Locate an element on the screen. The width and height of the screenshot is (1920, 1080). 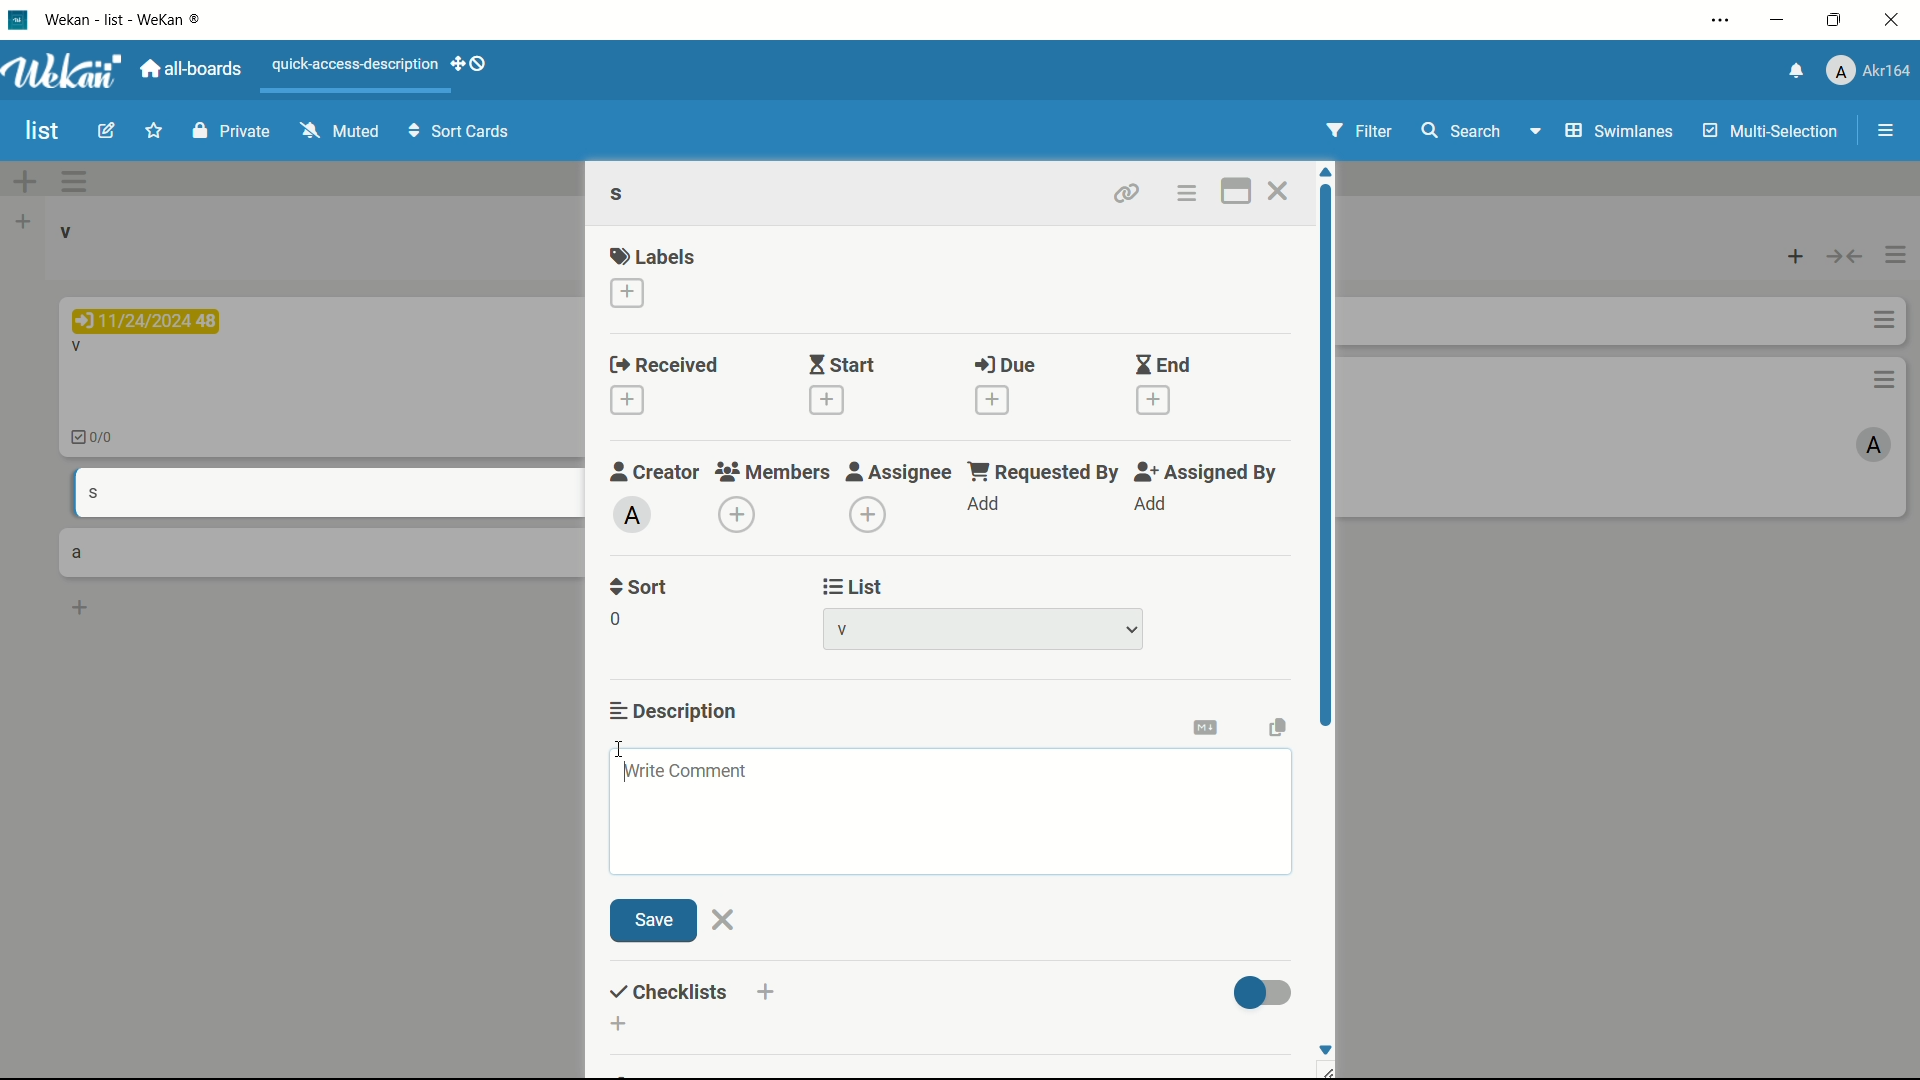
notifications is located at coordinates (1795, 72).